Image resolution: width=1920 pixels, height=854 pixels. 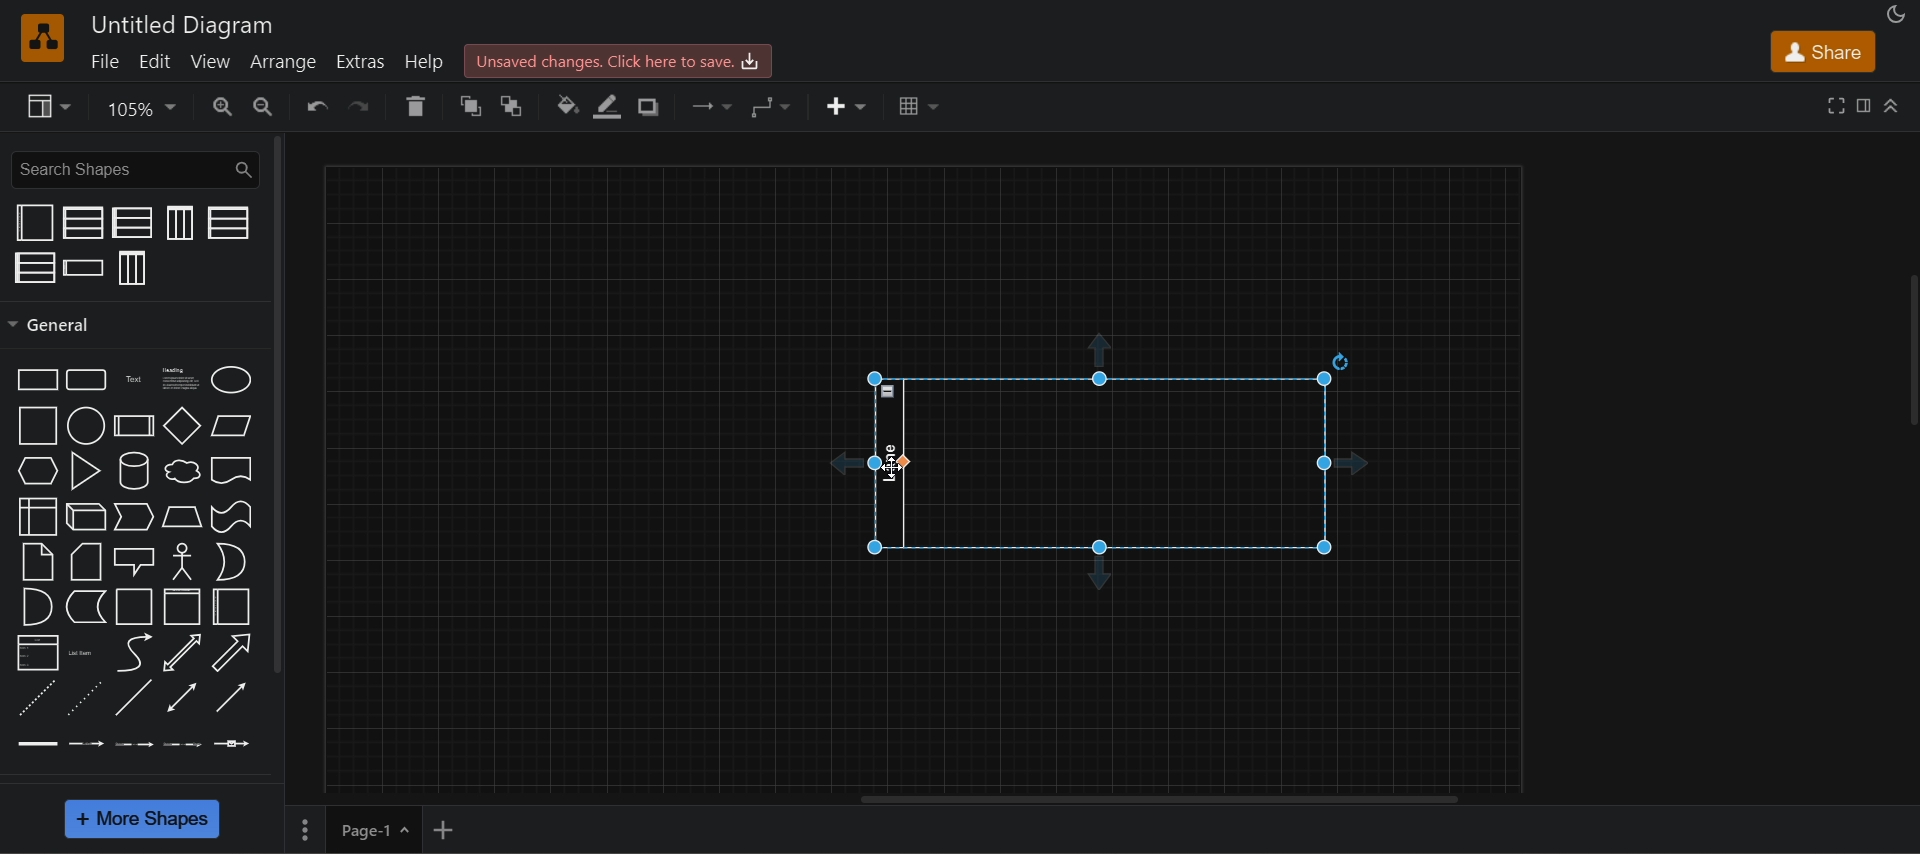 What do you see at coordinates (86, 425) in the screenshot?
I see `circle` at bounding box center [86, 425].